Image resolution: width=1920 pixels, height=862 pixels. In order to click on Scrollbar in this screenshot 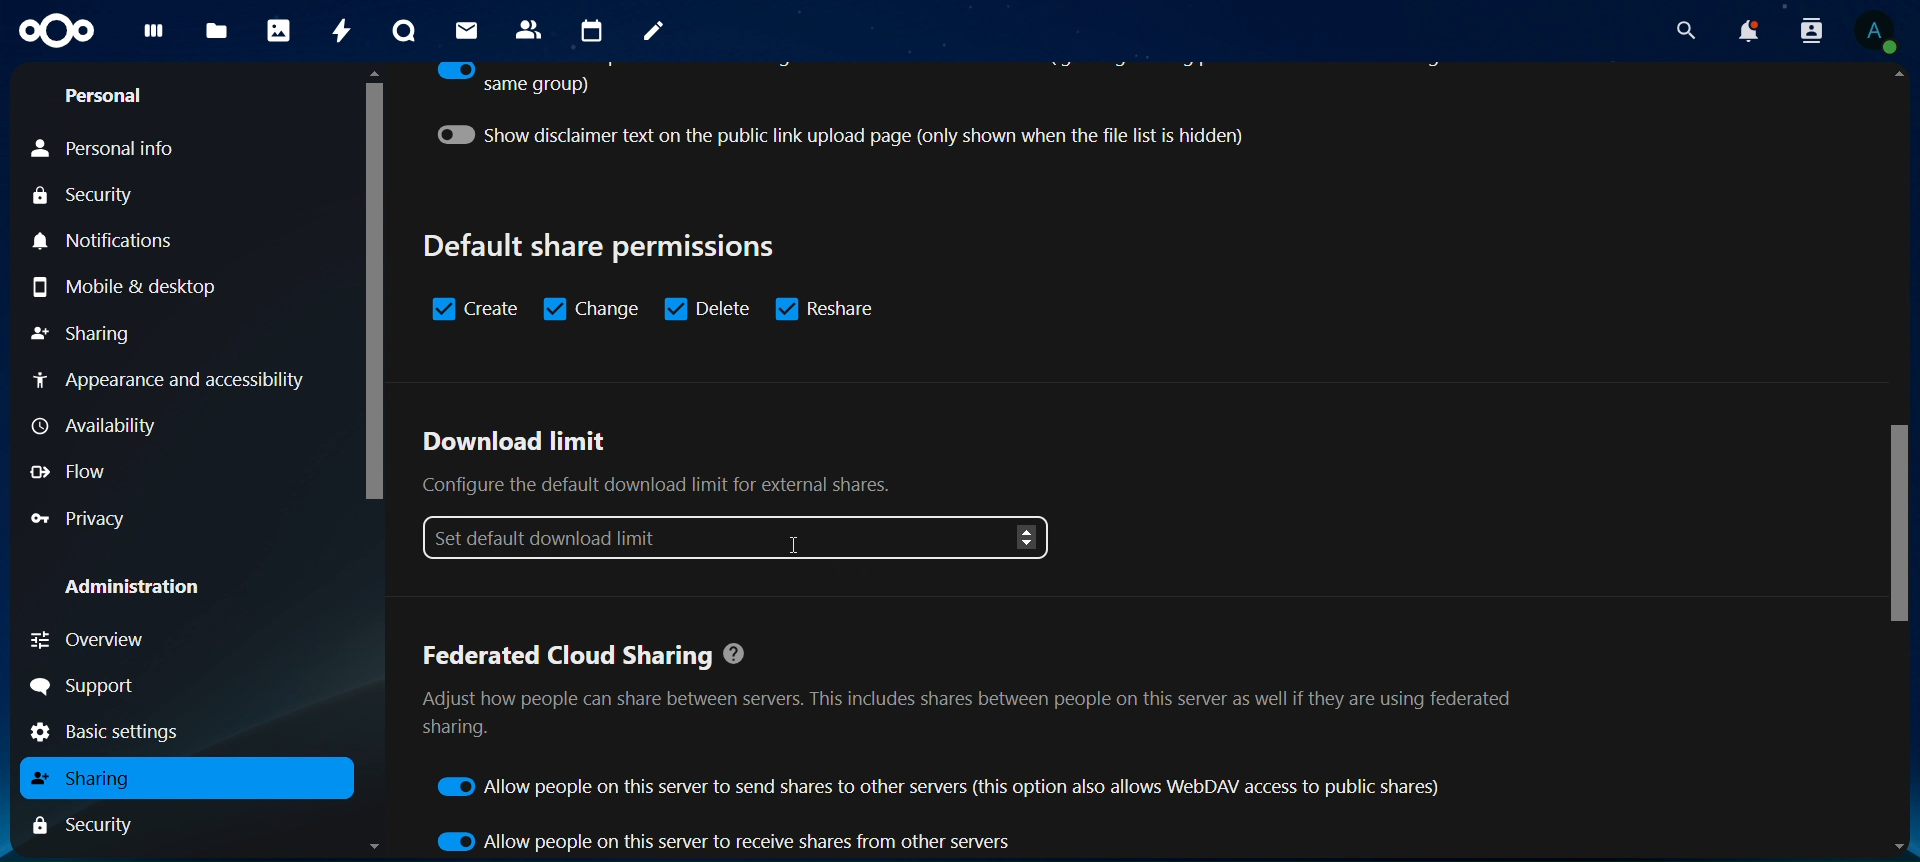, I will do `click(1900, 462)`.